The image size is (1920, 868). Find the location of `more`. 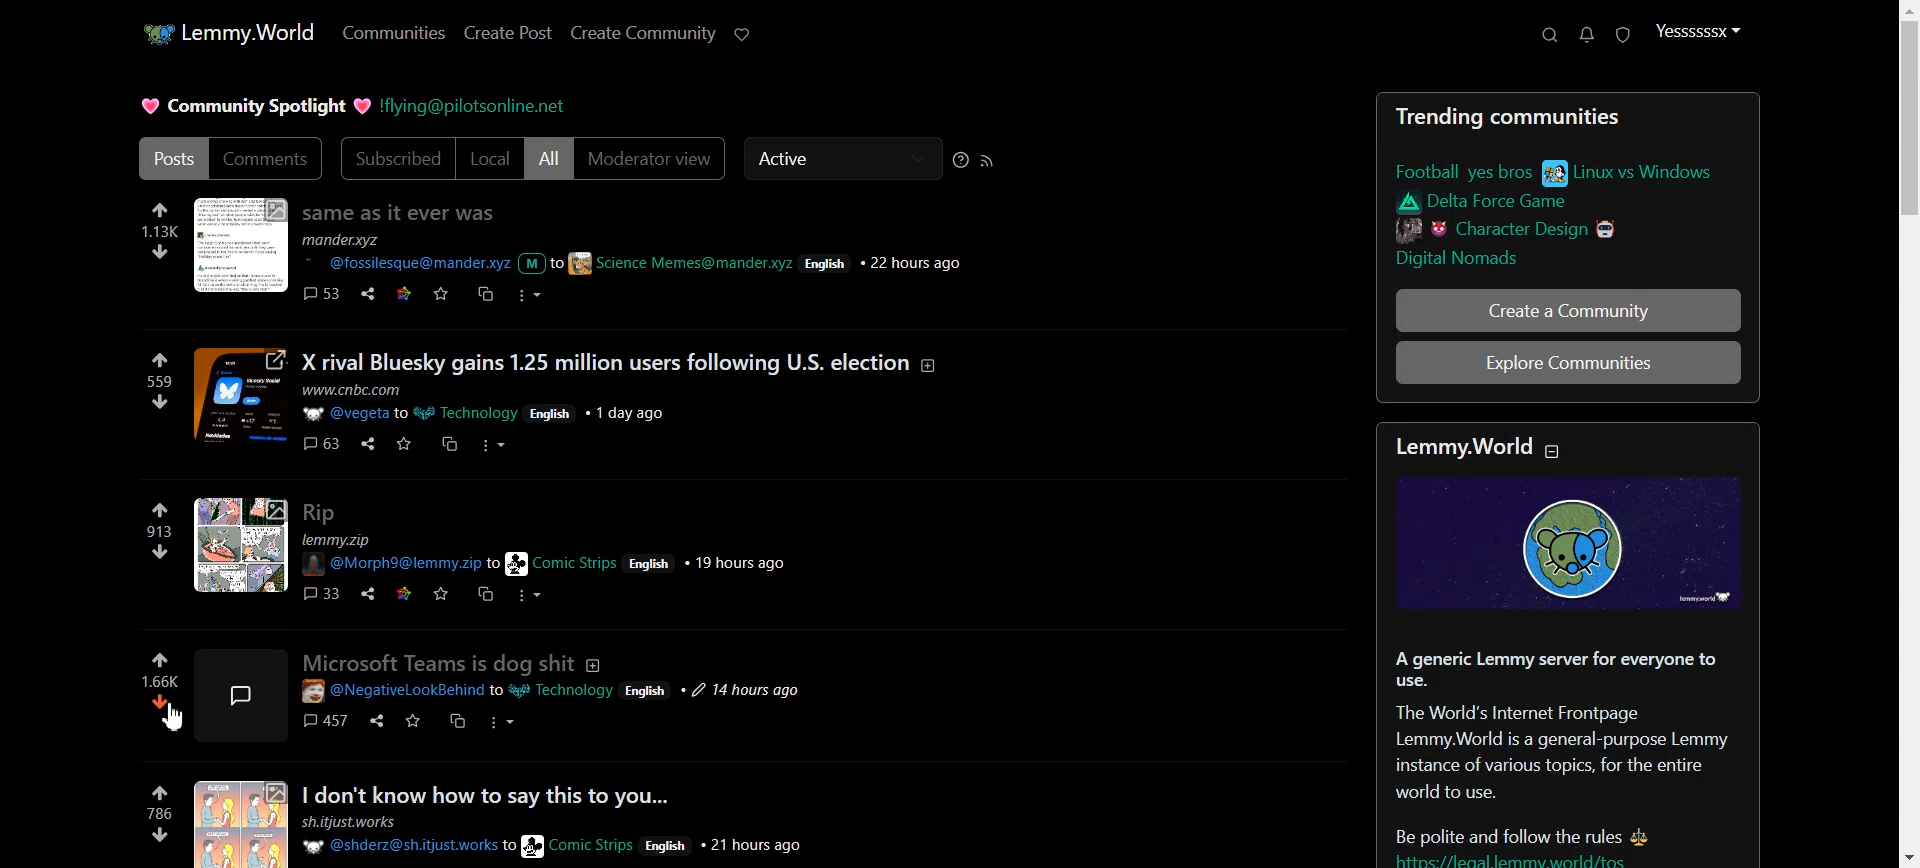

more is located at coordinates (496, 446).